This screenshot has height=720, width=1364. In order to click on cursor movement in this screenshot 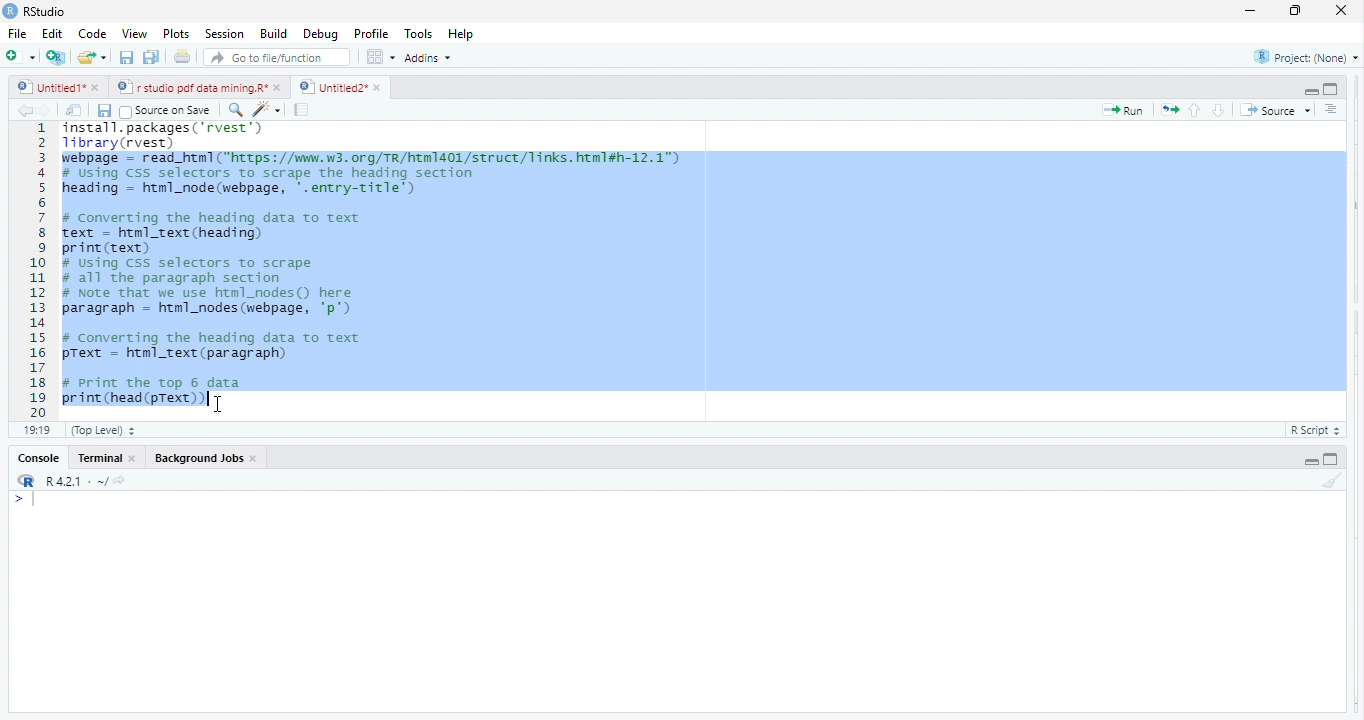, I will do `click(222, 402)`.